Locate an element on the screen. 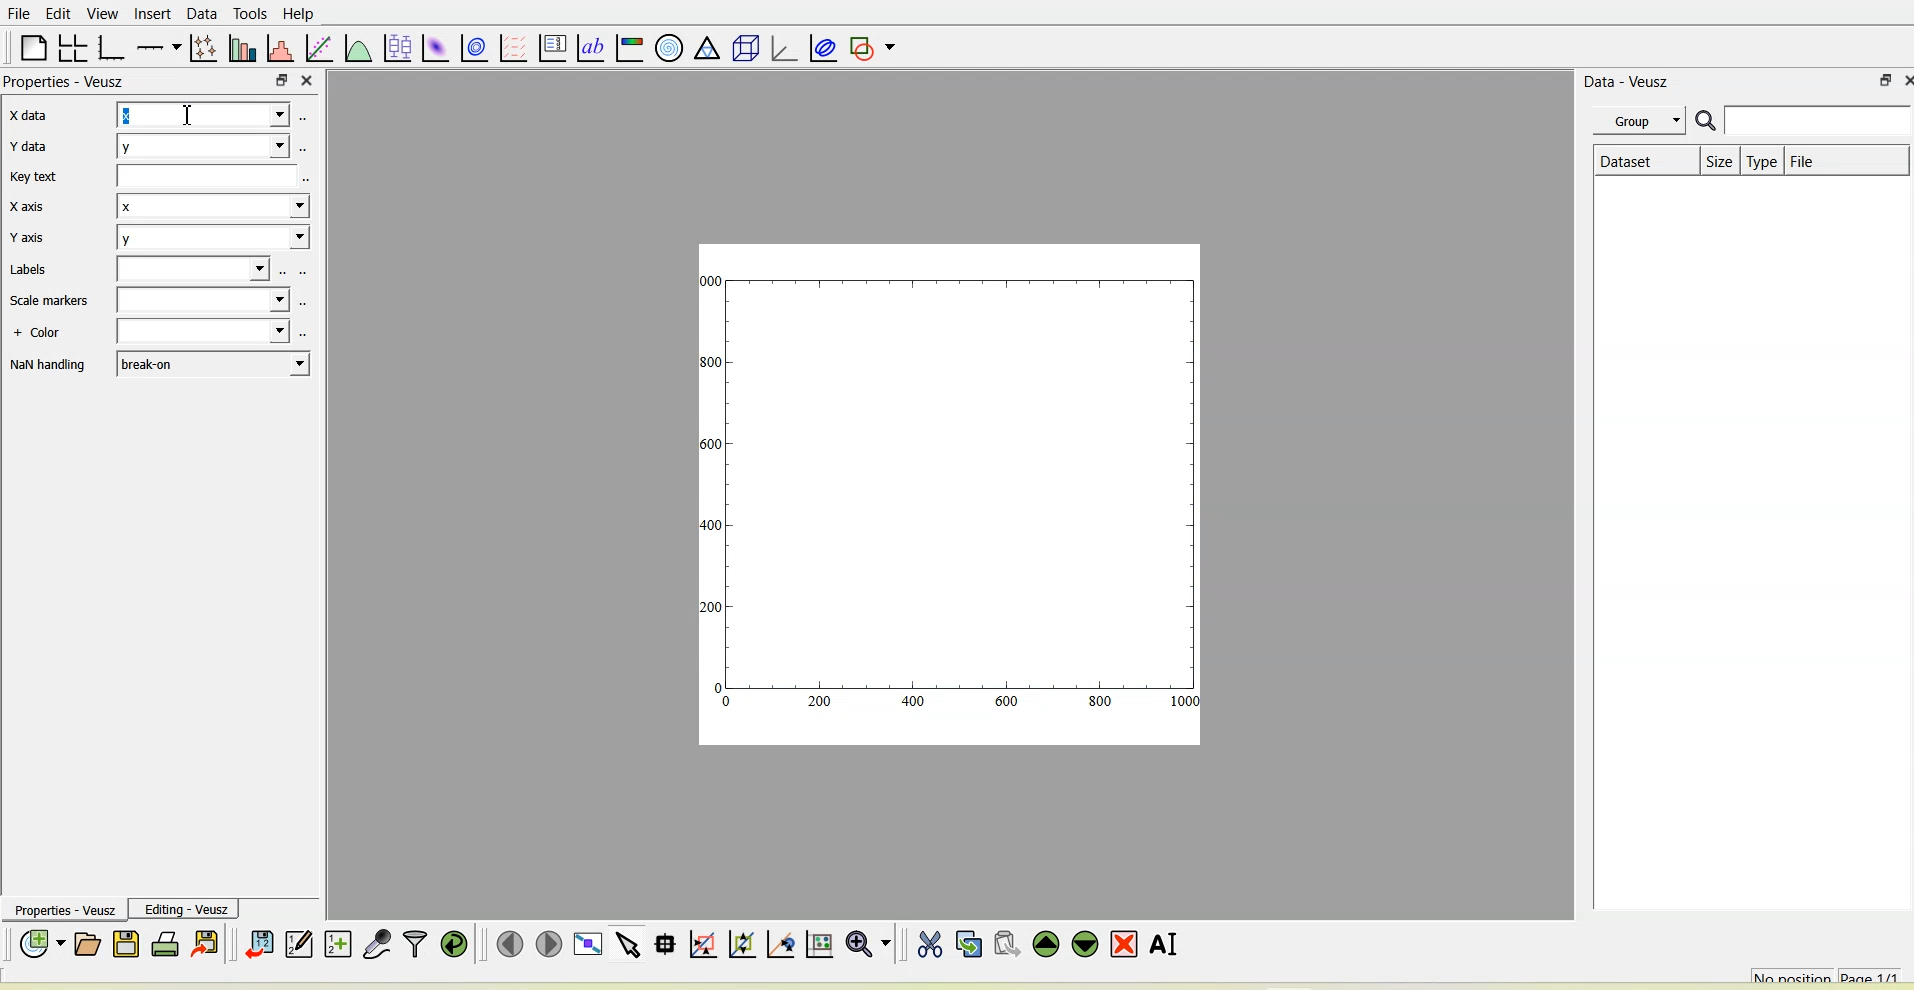 The height and width of the screenshot is (990, 1914). plot key is located at coordinates (551, 46).